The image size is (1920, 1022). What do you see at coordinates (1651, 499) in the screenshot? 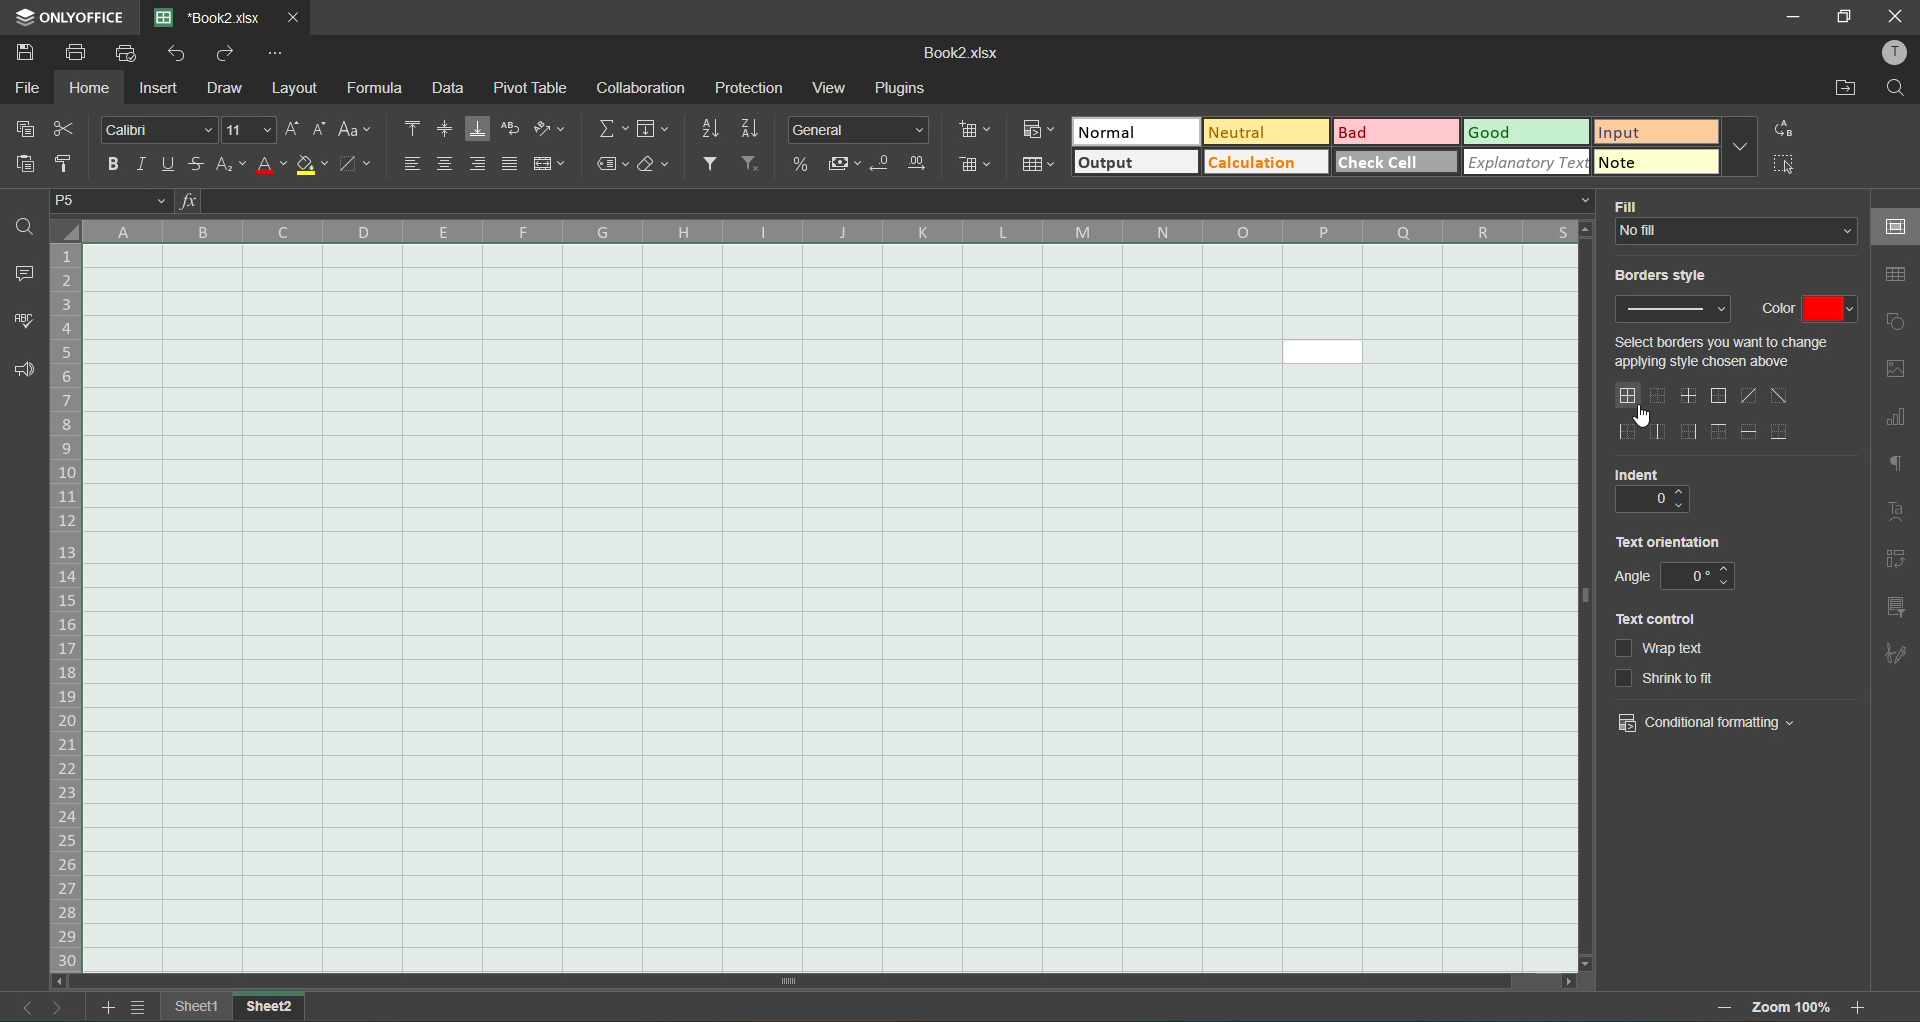
I see `0` at bounding box center [1651, 499].